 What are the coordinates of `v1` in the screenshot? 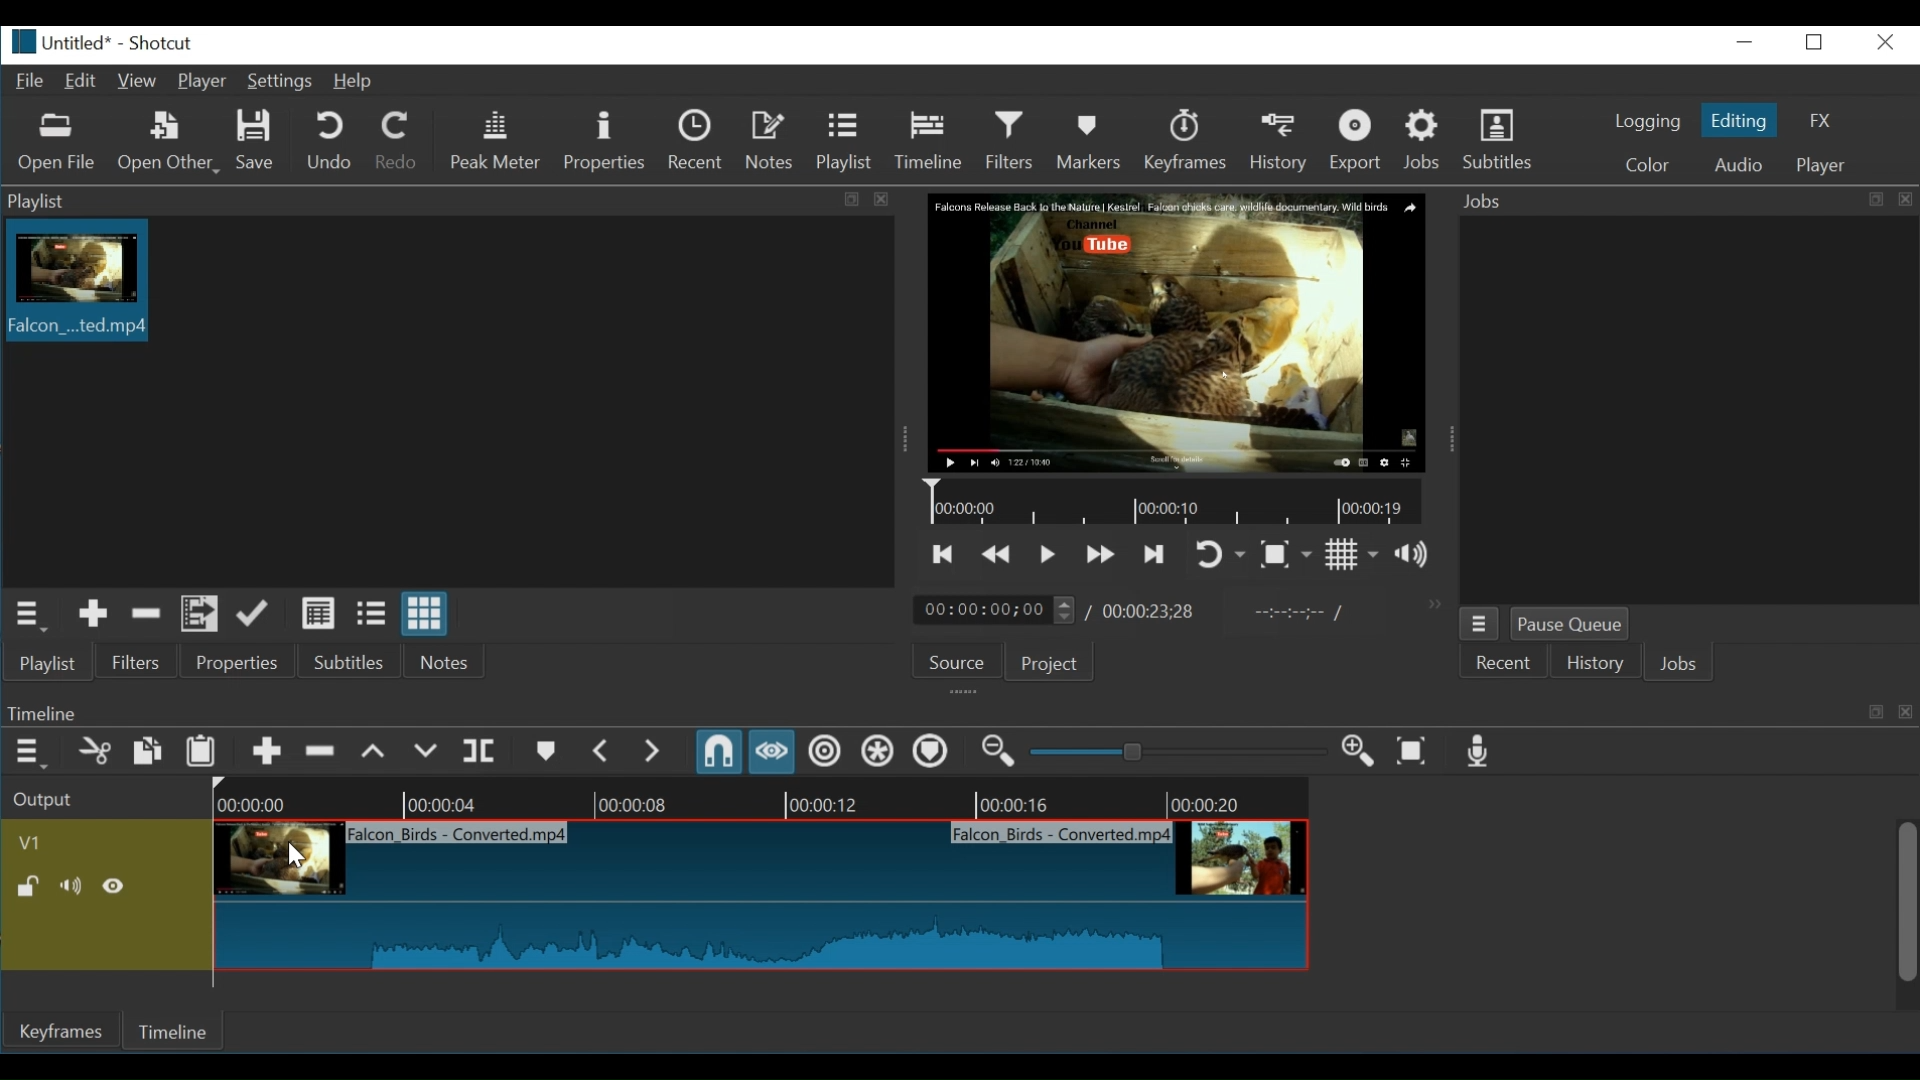 It's located at (38, 839).